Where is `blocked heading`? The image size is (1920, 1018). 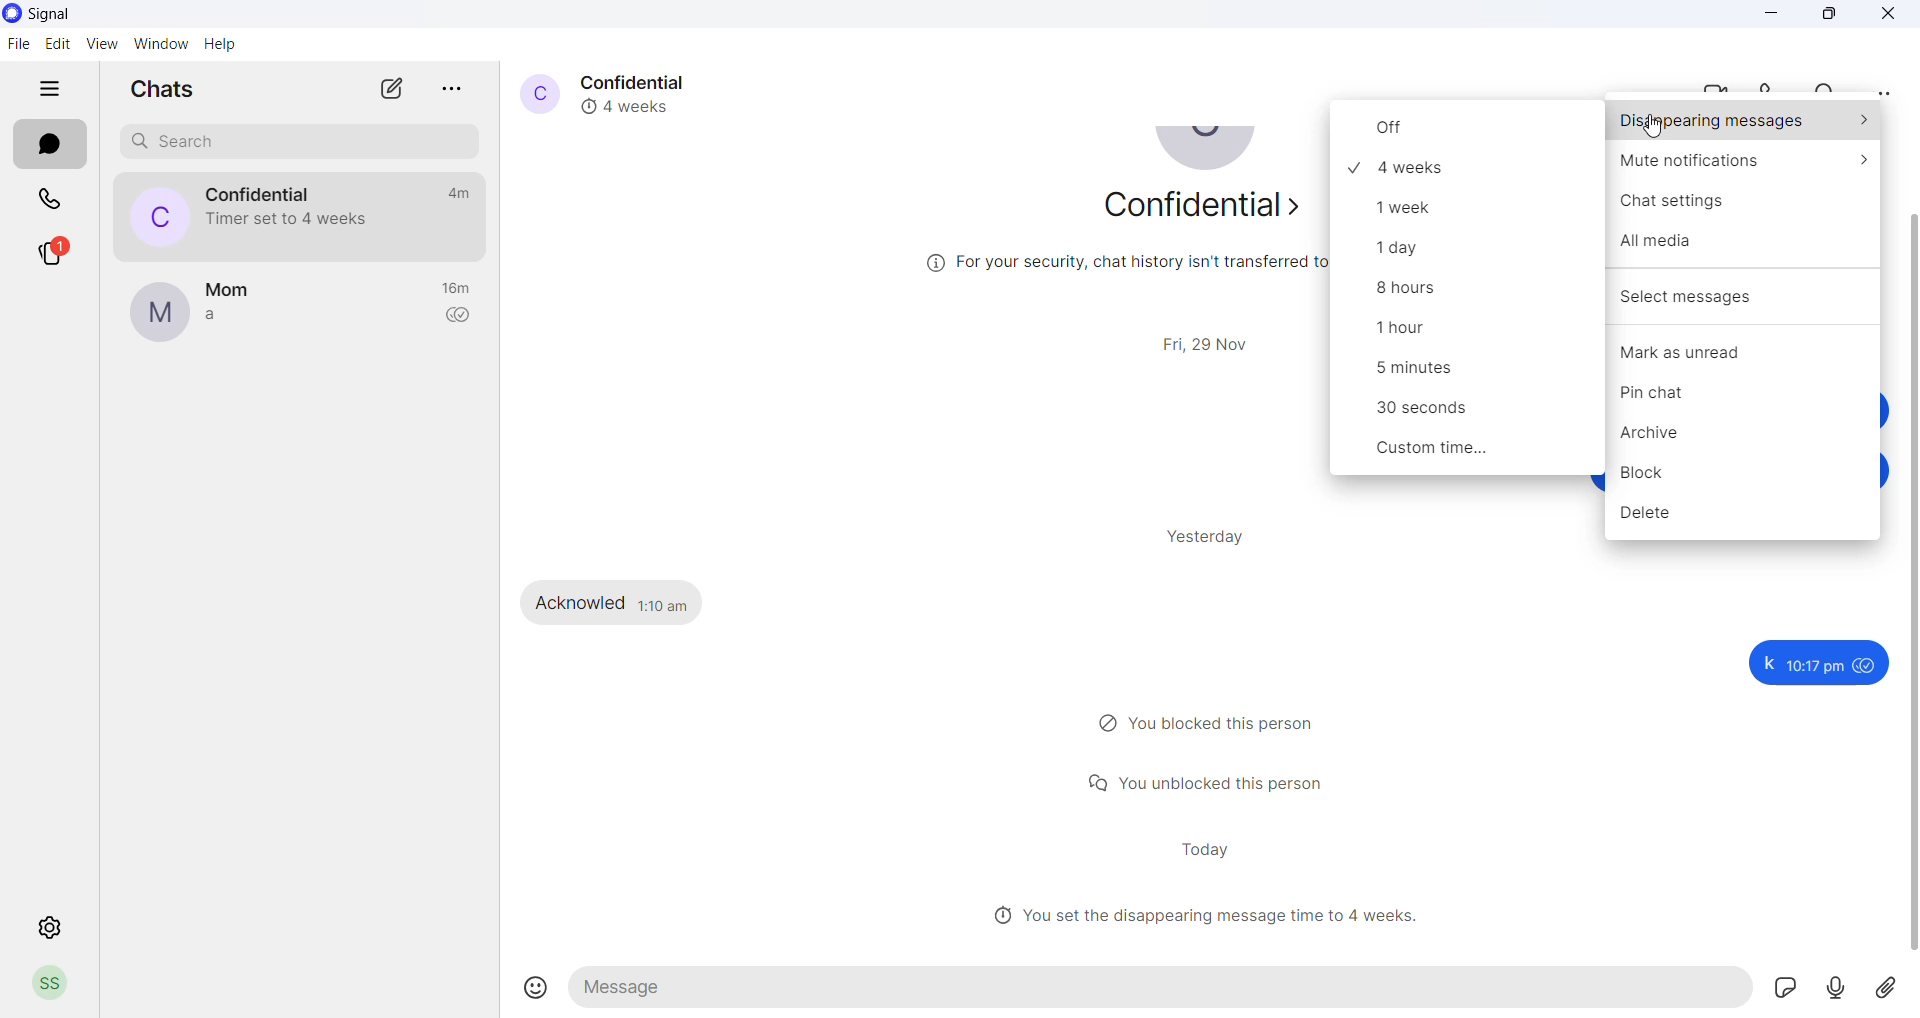 blocked heading is located at coordinates (1217, 724).